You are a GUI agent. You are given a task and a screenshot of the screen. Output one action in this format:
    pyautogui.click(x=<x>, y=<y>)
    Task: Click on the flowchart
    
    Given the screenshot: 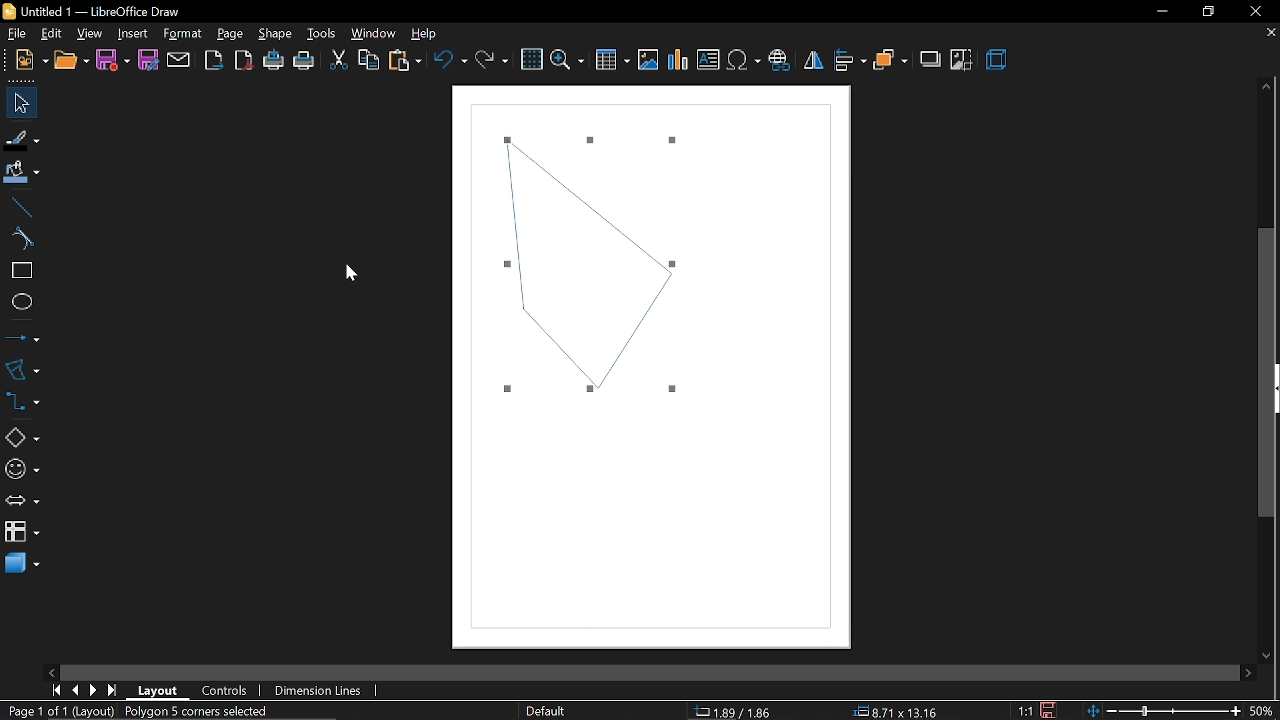 What is the action you would take?
    pyautogui.click(x=21, y=532)
    